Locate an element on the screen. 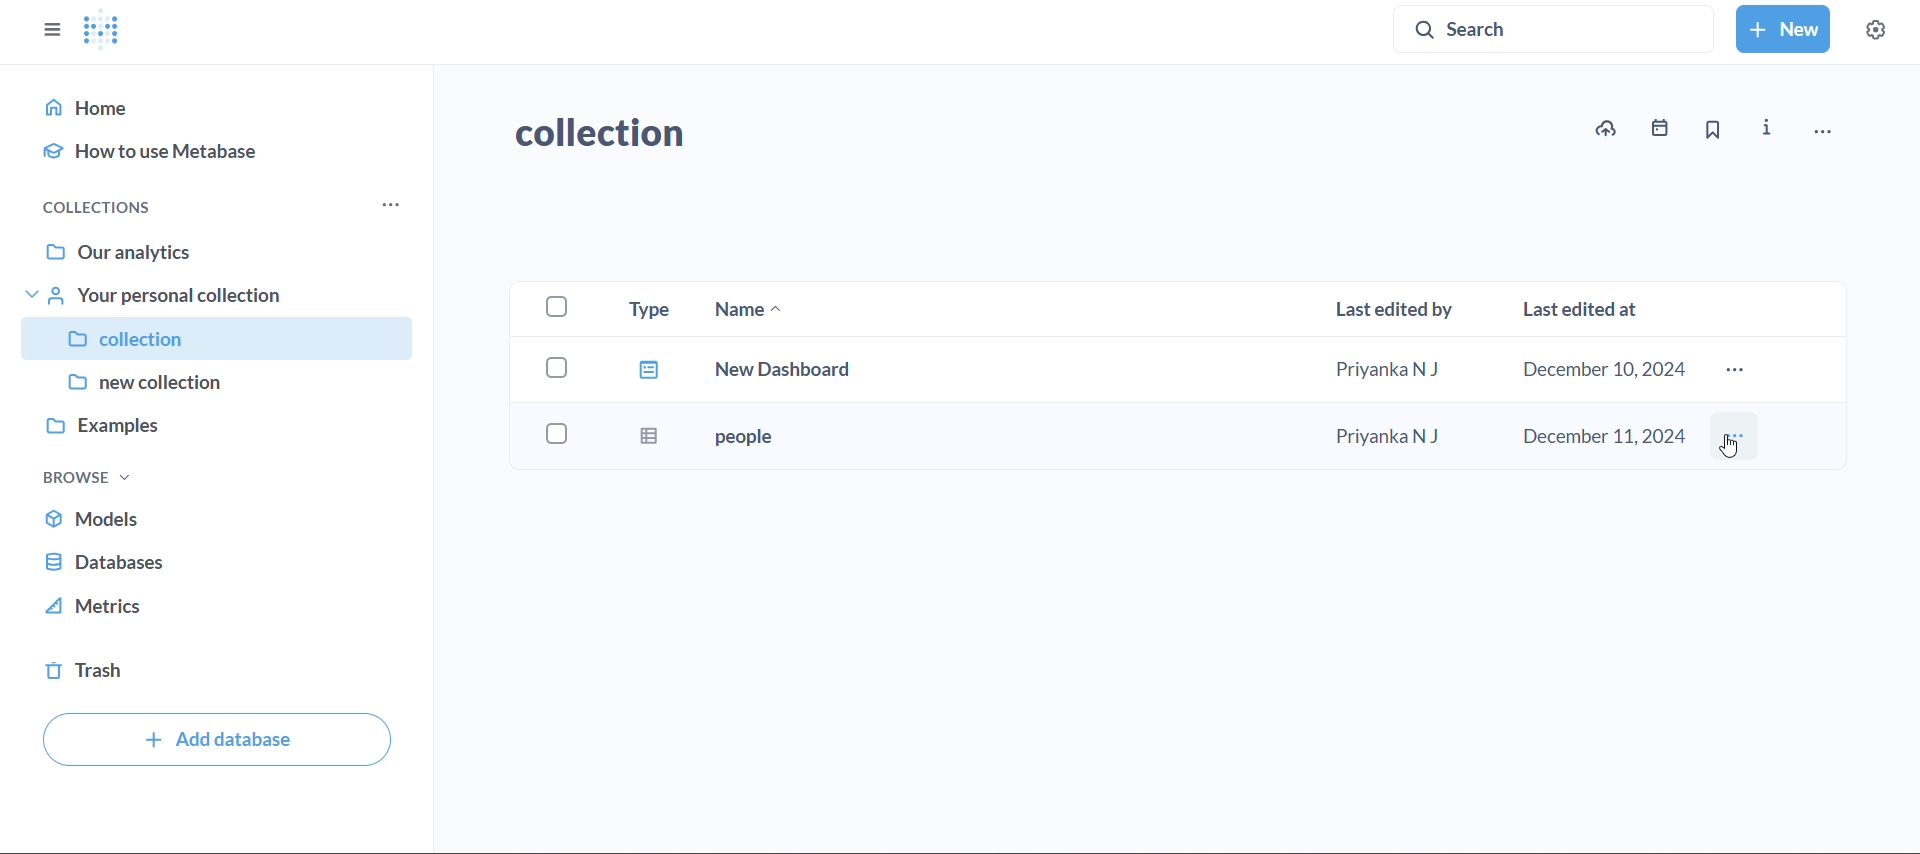 The image size is (1920, 854). search is located at coordinates (1551, 30).